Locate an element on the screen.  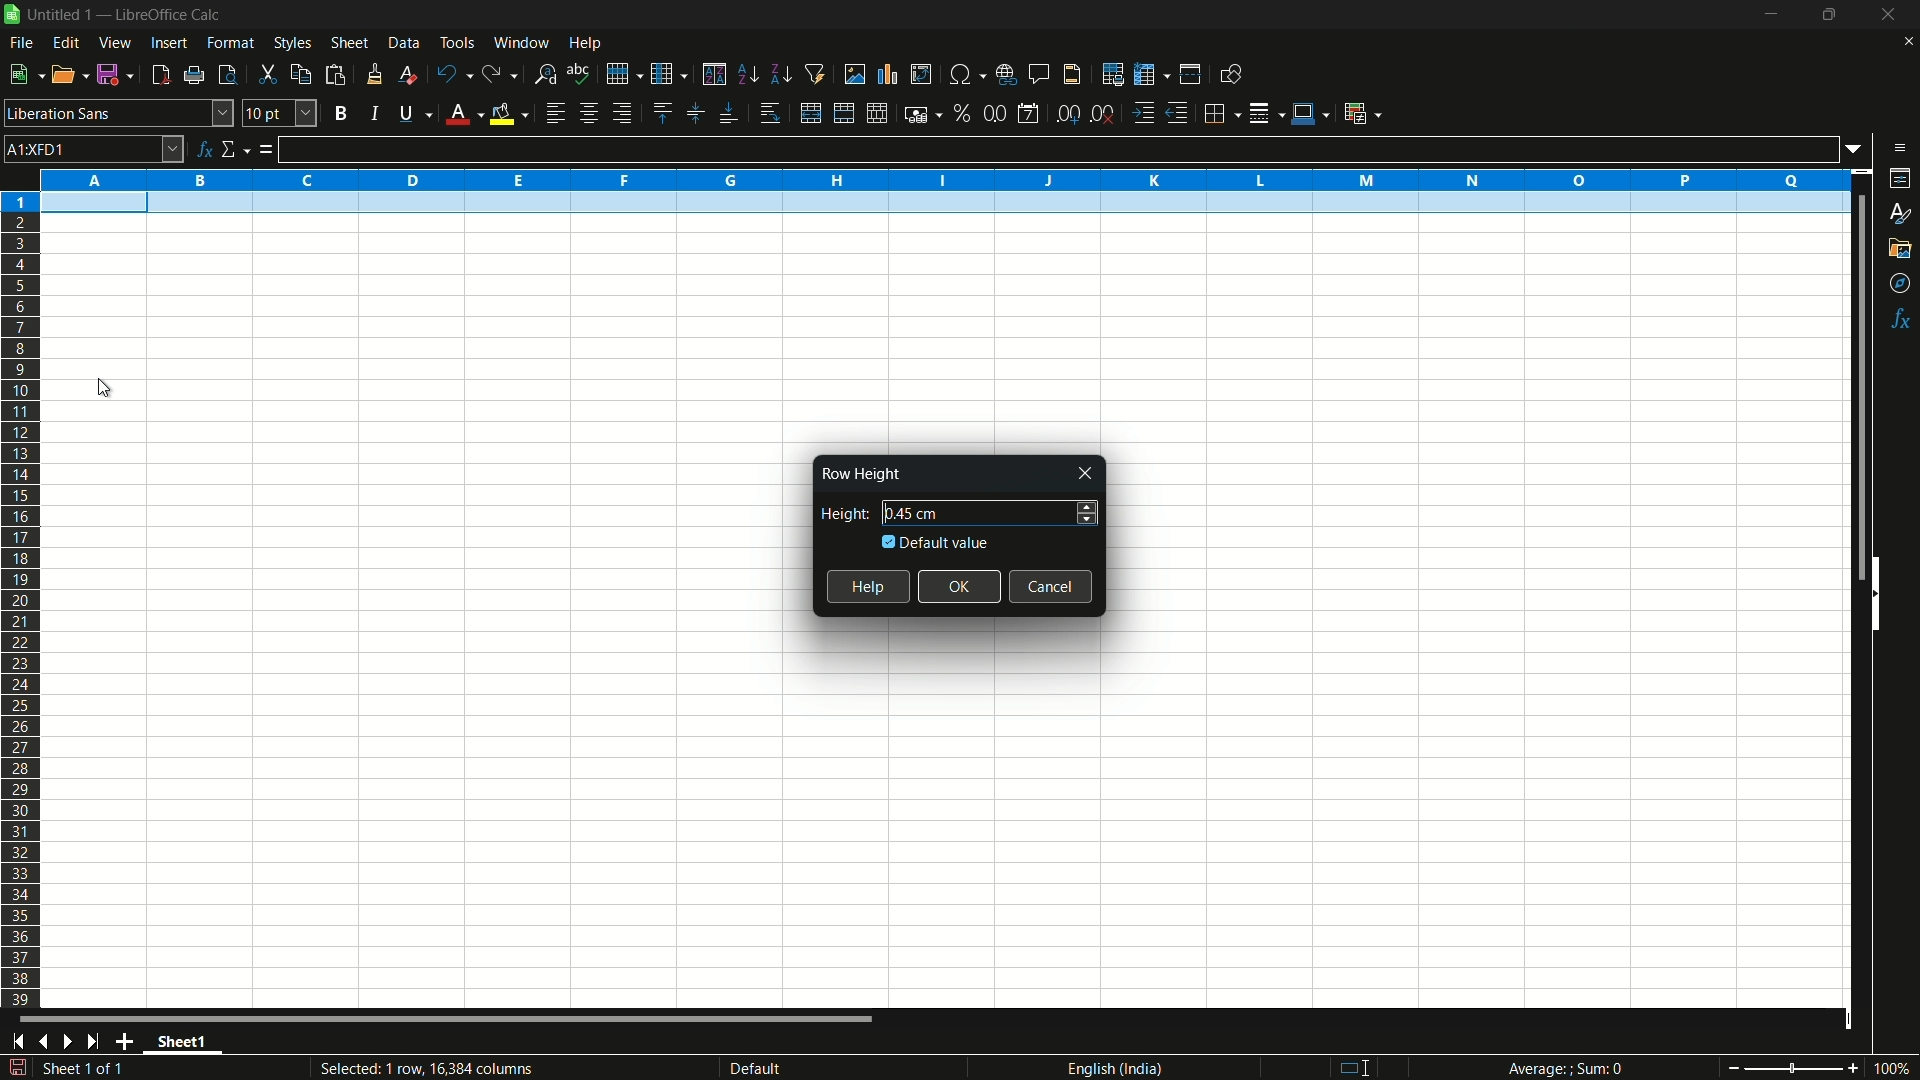
tools menu is located at coordinates (456, 42).